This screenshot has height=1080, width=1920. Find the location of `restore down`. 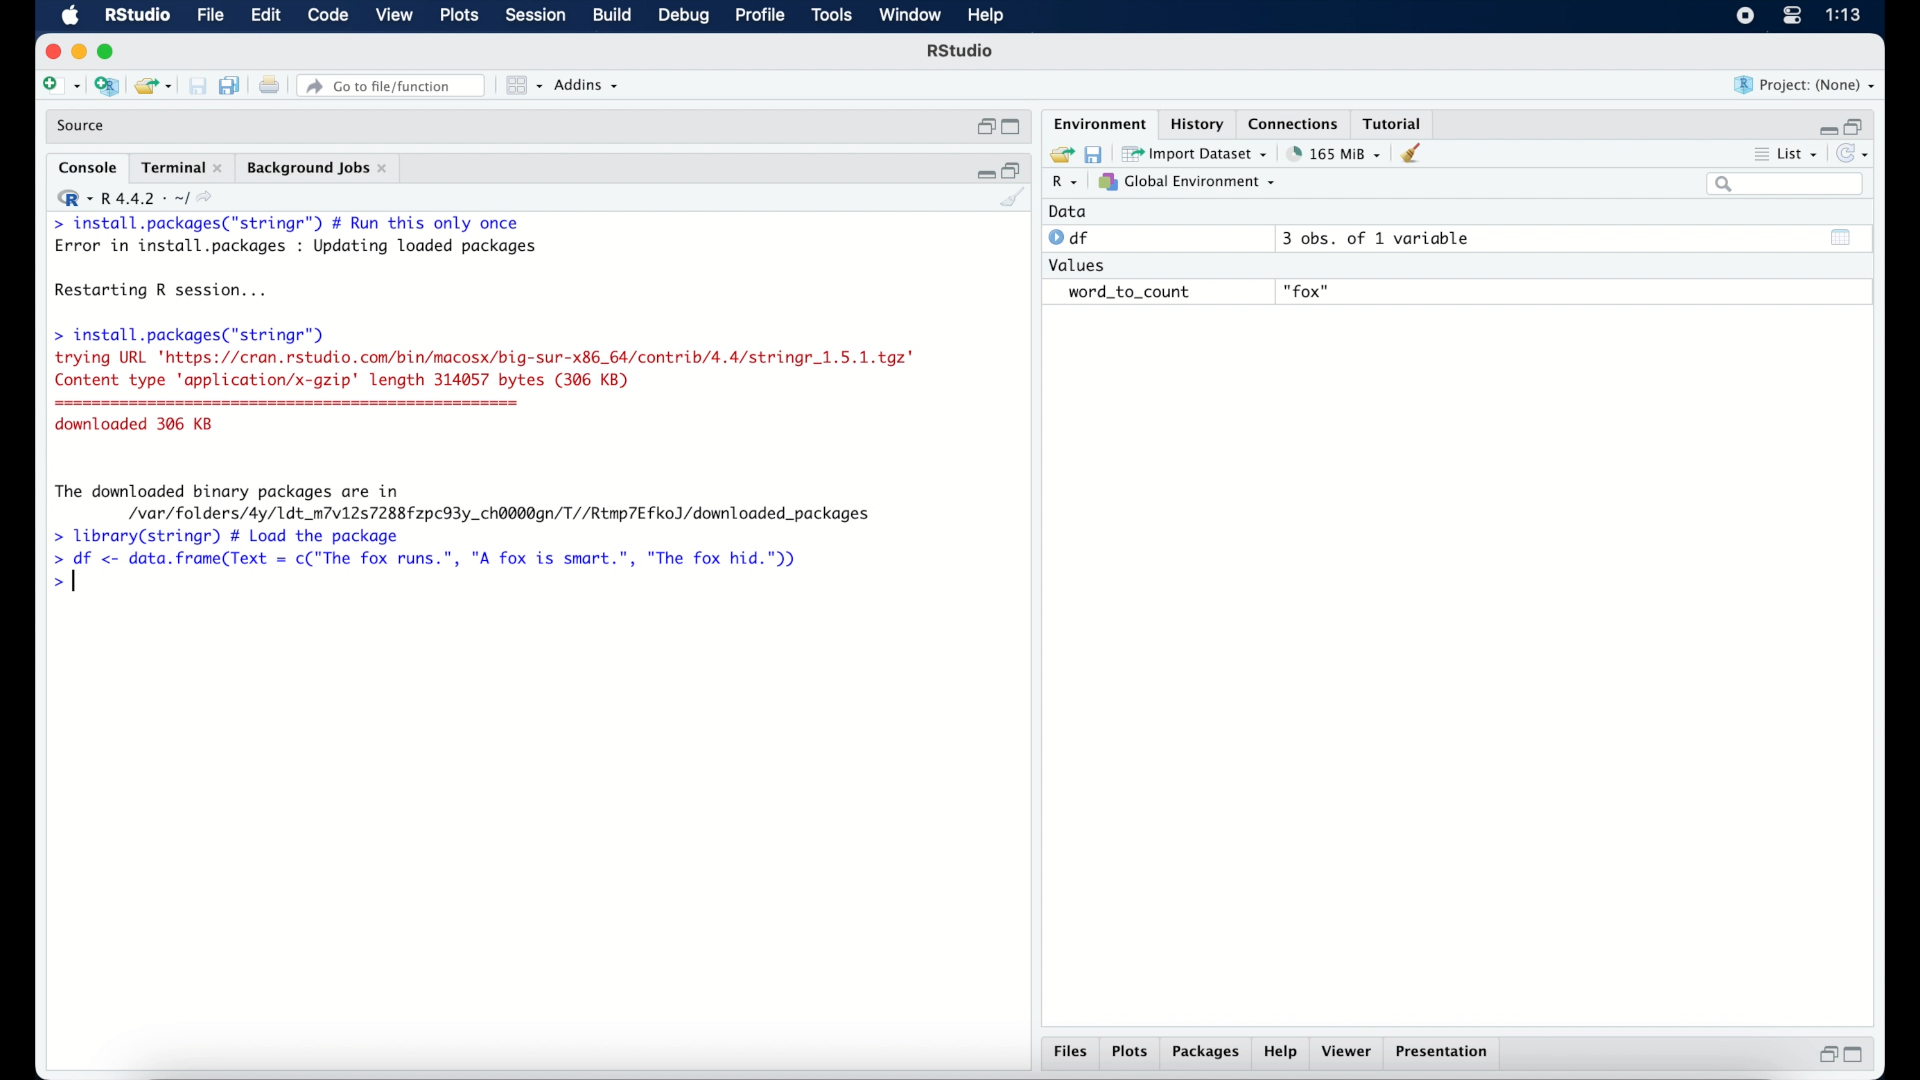

restore down is located at coordinates (1856, 125).